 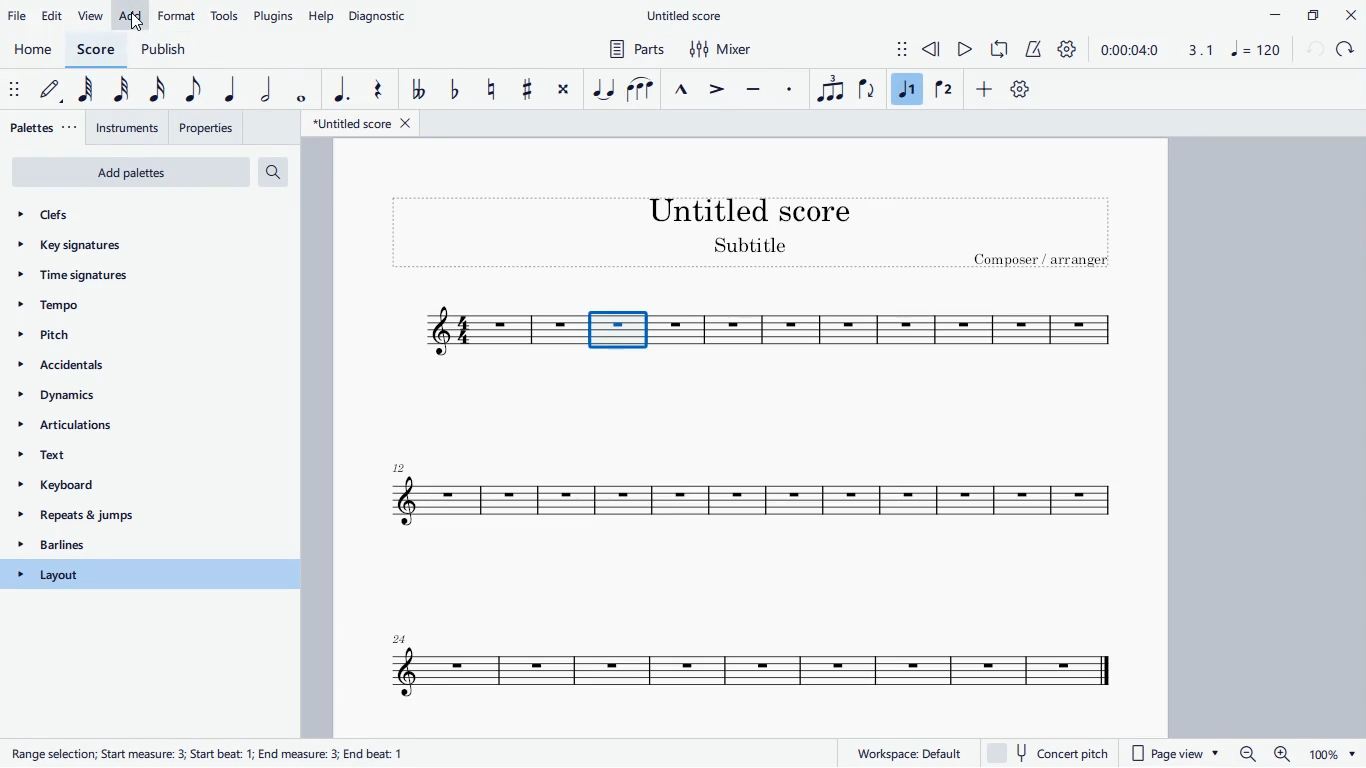 What do you see at coordinates (1314, 50) in the screenshot?
I see `back` at bounding box center [1314, 50].